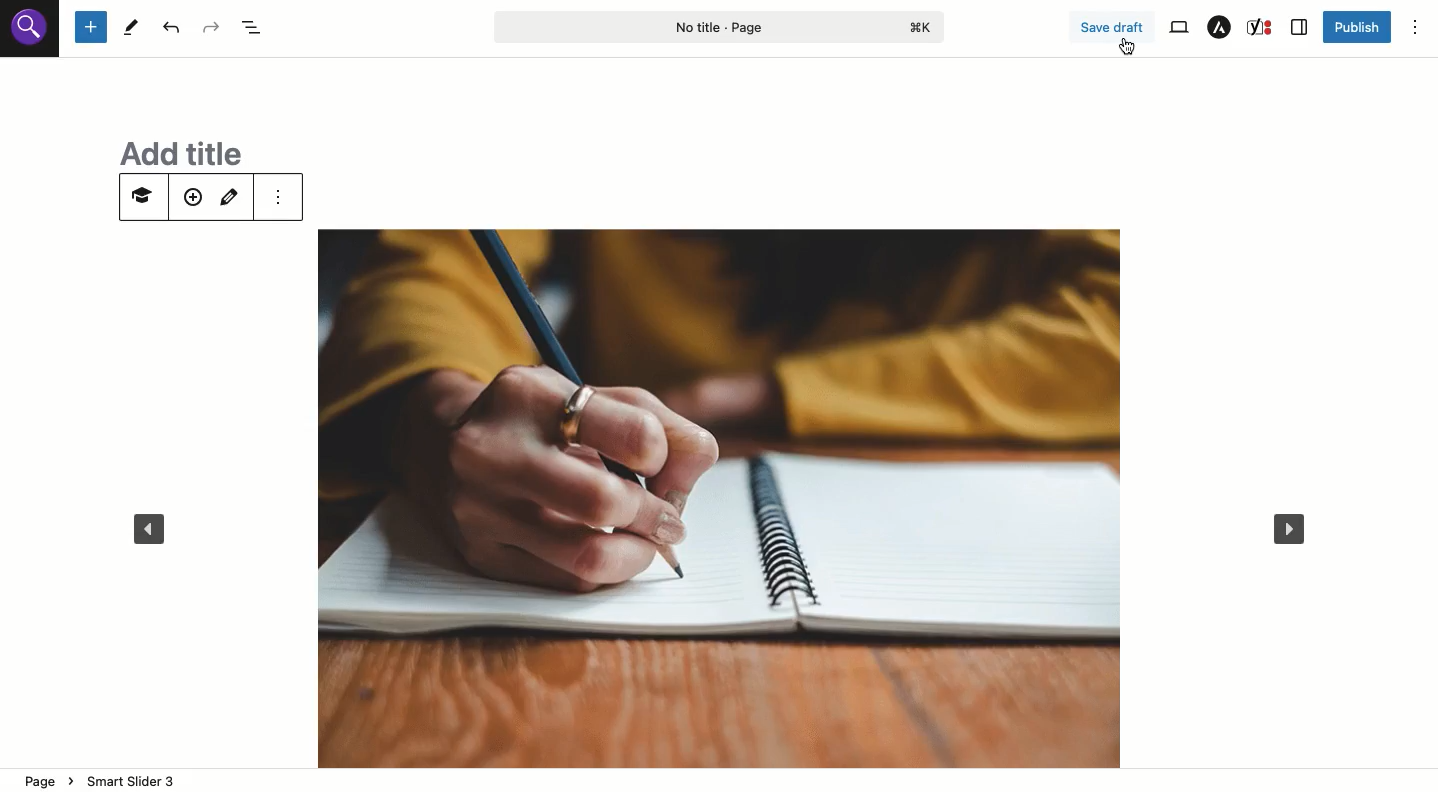 This screenshot has width=1438, height=792. Describe the element at coordinates (1178, 28) in the screenshot. I see `View` at that location.